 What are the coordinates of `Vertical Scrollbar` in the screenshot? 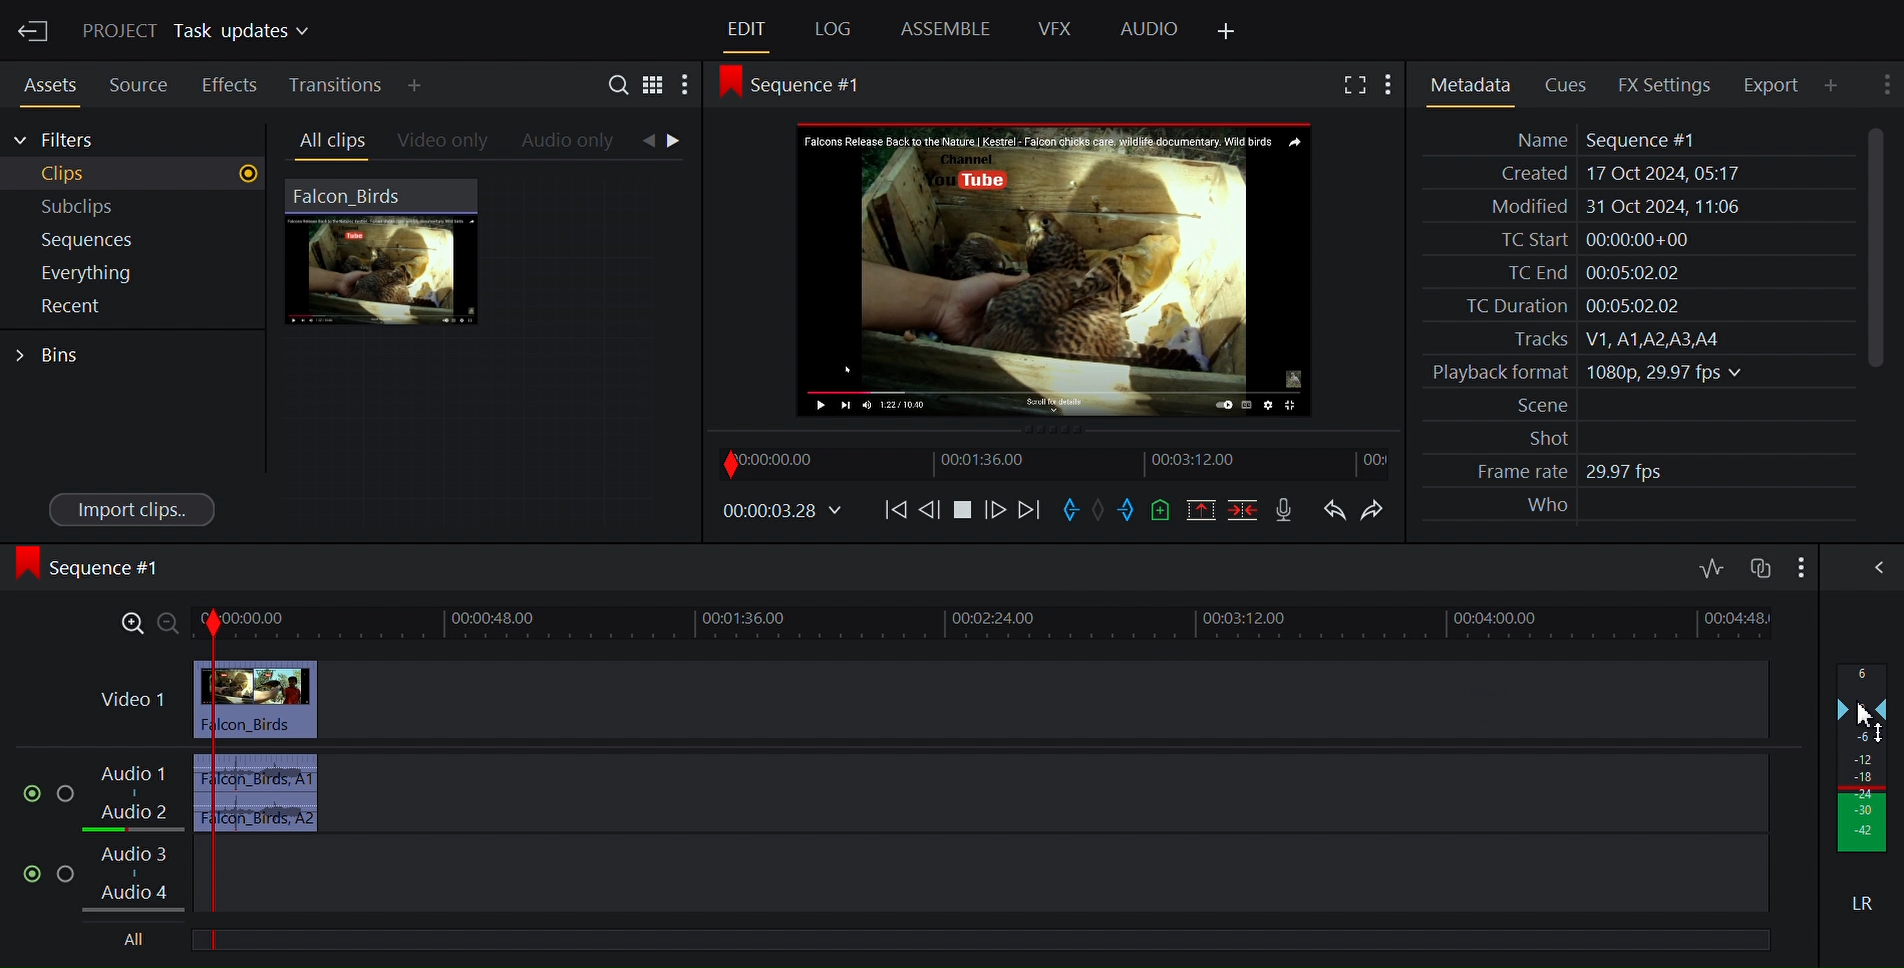 It's located at (1870, 248).